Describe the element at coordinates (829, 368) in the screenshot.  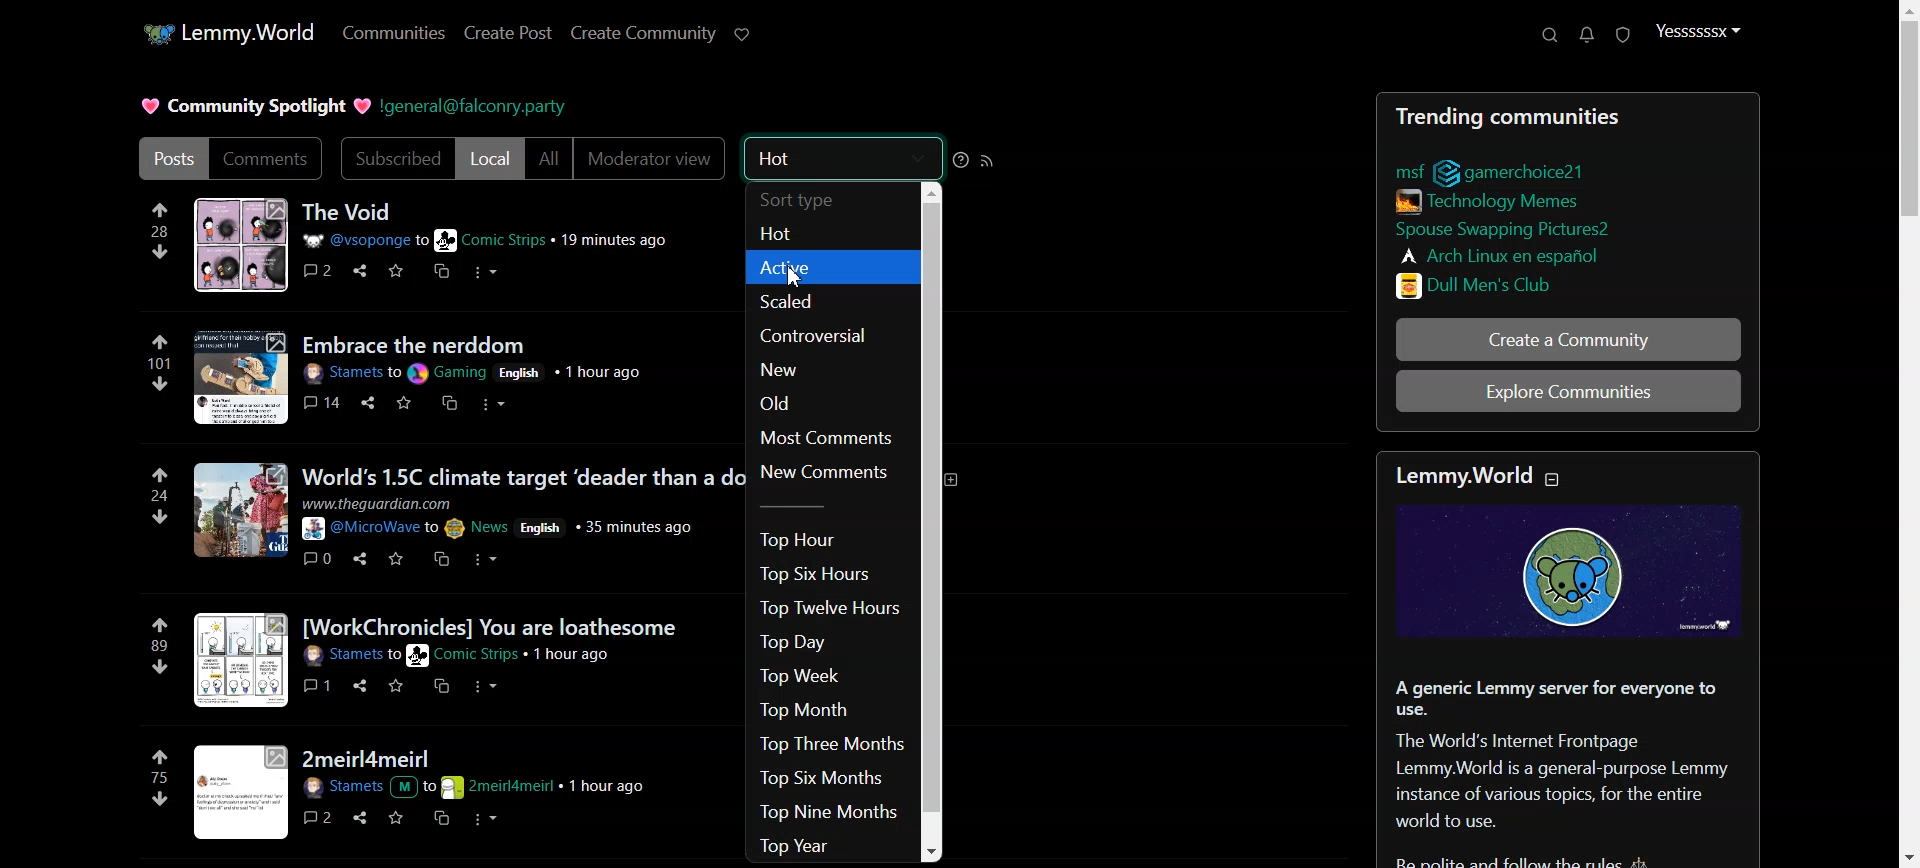
I see `New` at that location.